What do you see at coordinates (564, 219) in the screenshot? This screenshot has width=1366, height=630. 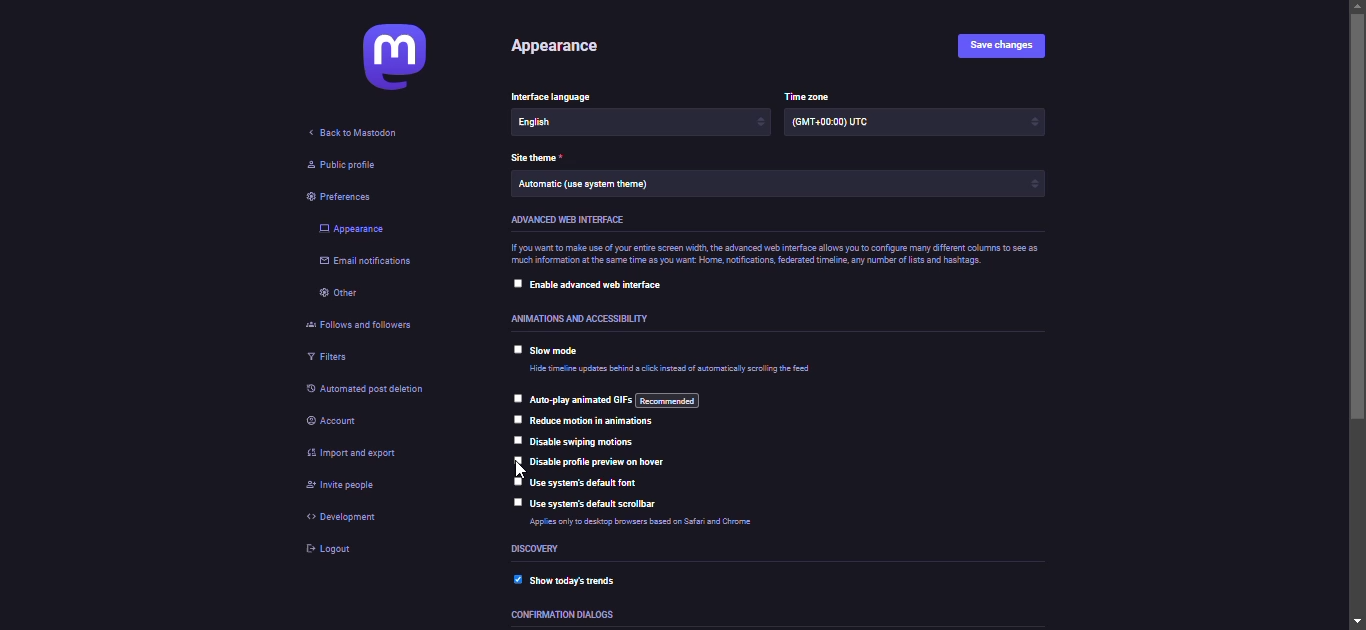 I see `advanced web interface` at bounding box center [564, 219].